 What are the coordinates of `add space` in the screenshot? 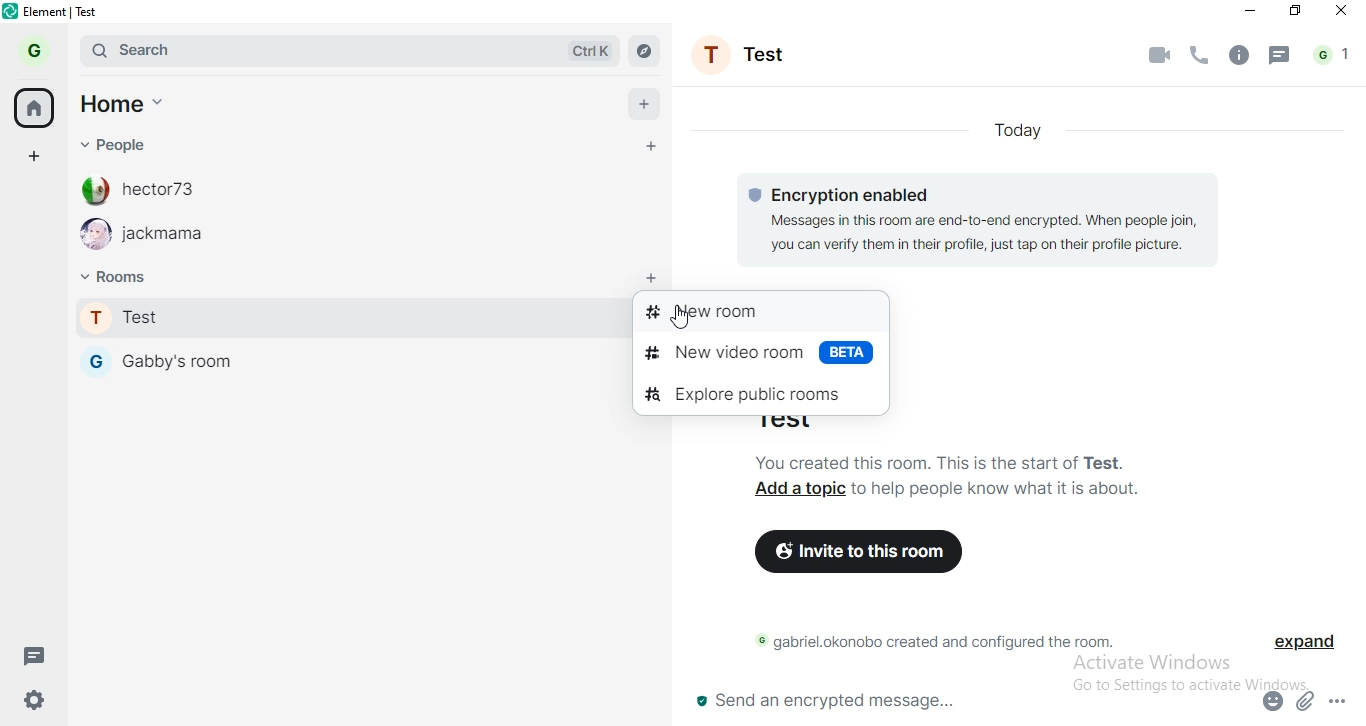 It's located at (37, 164).